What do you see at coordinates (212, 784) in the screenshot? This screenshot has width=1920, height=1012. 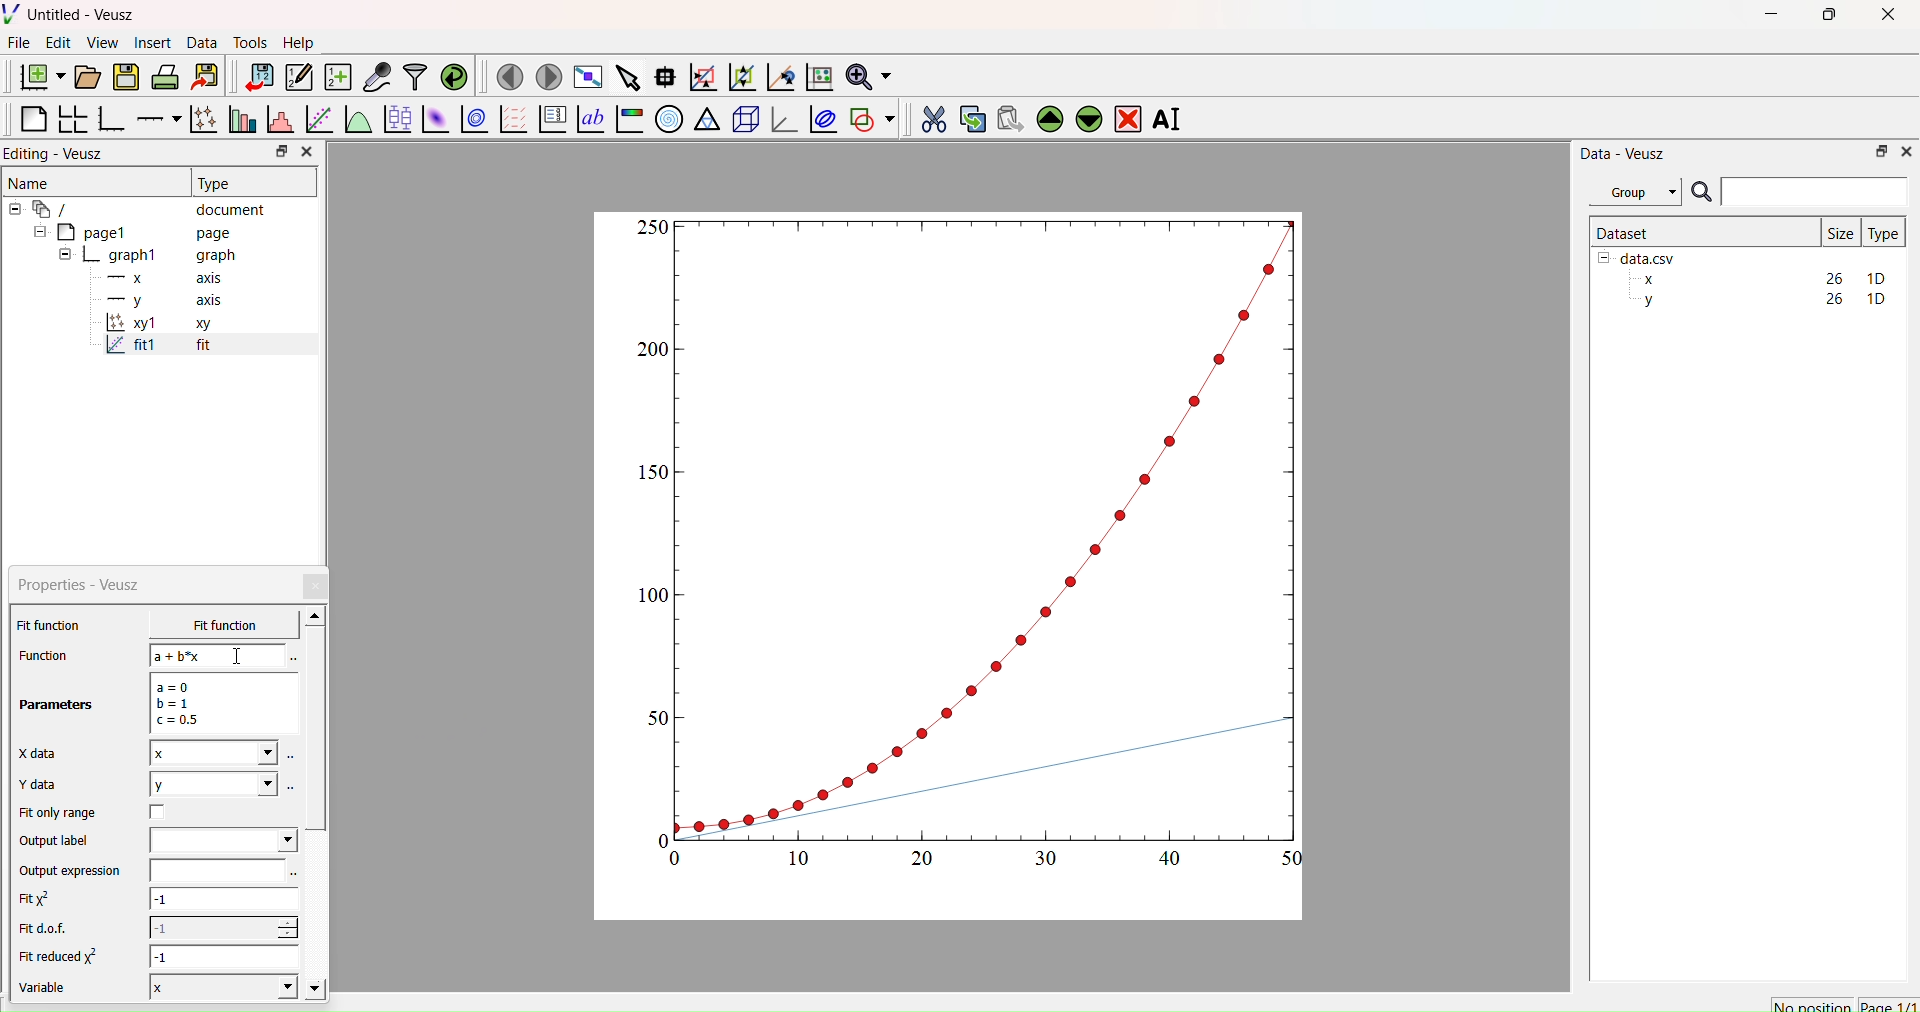 I see `y` at bounding box center [212, 784].